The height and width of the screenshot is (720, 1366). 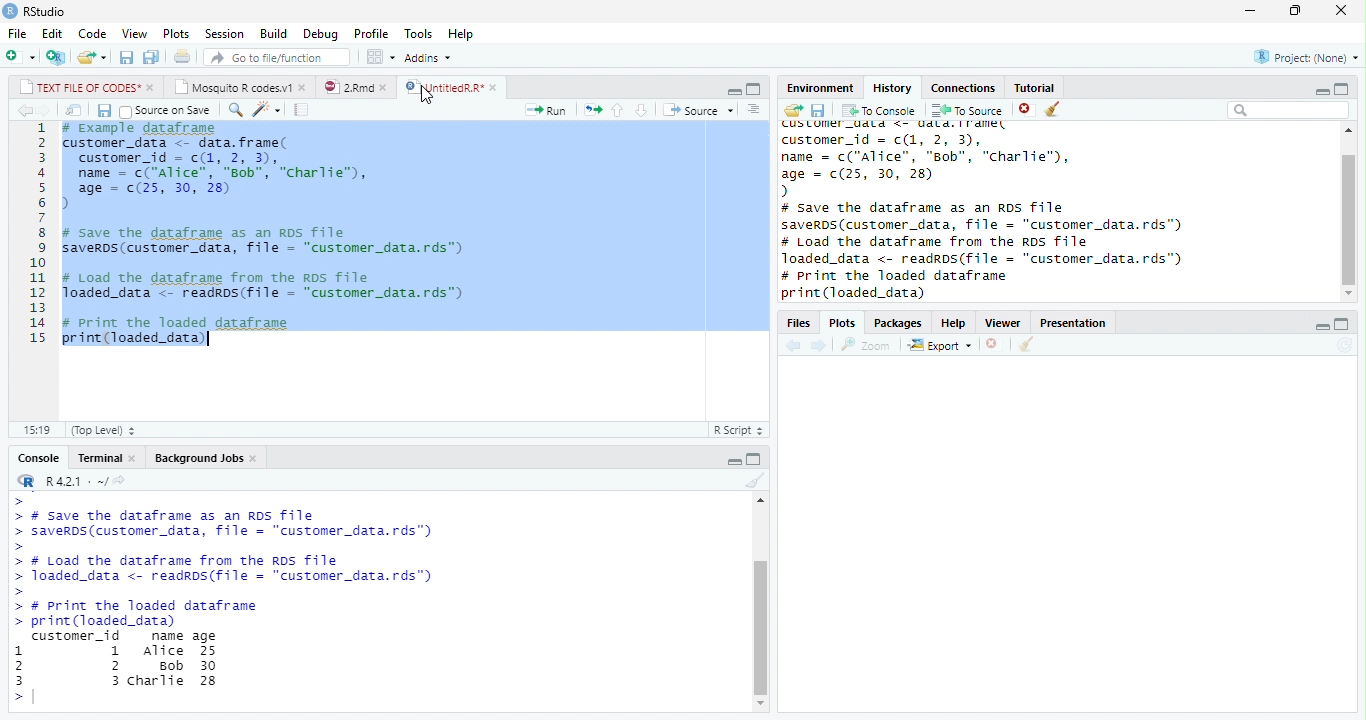 What do you see at coordinates (236, 110) in the screenshot?
I see `search` at bounding box center [236, 110].